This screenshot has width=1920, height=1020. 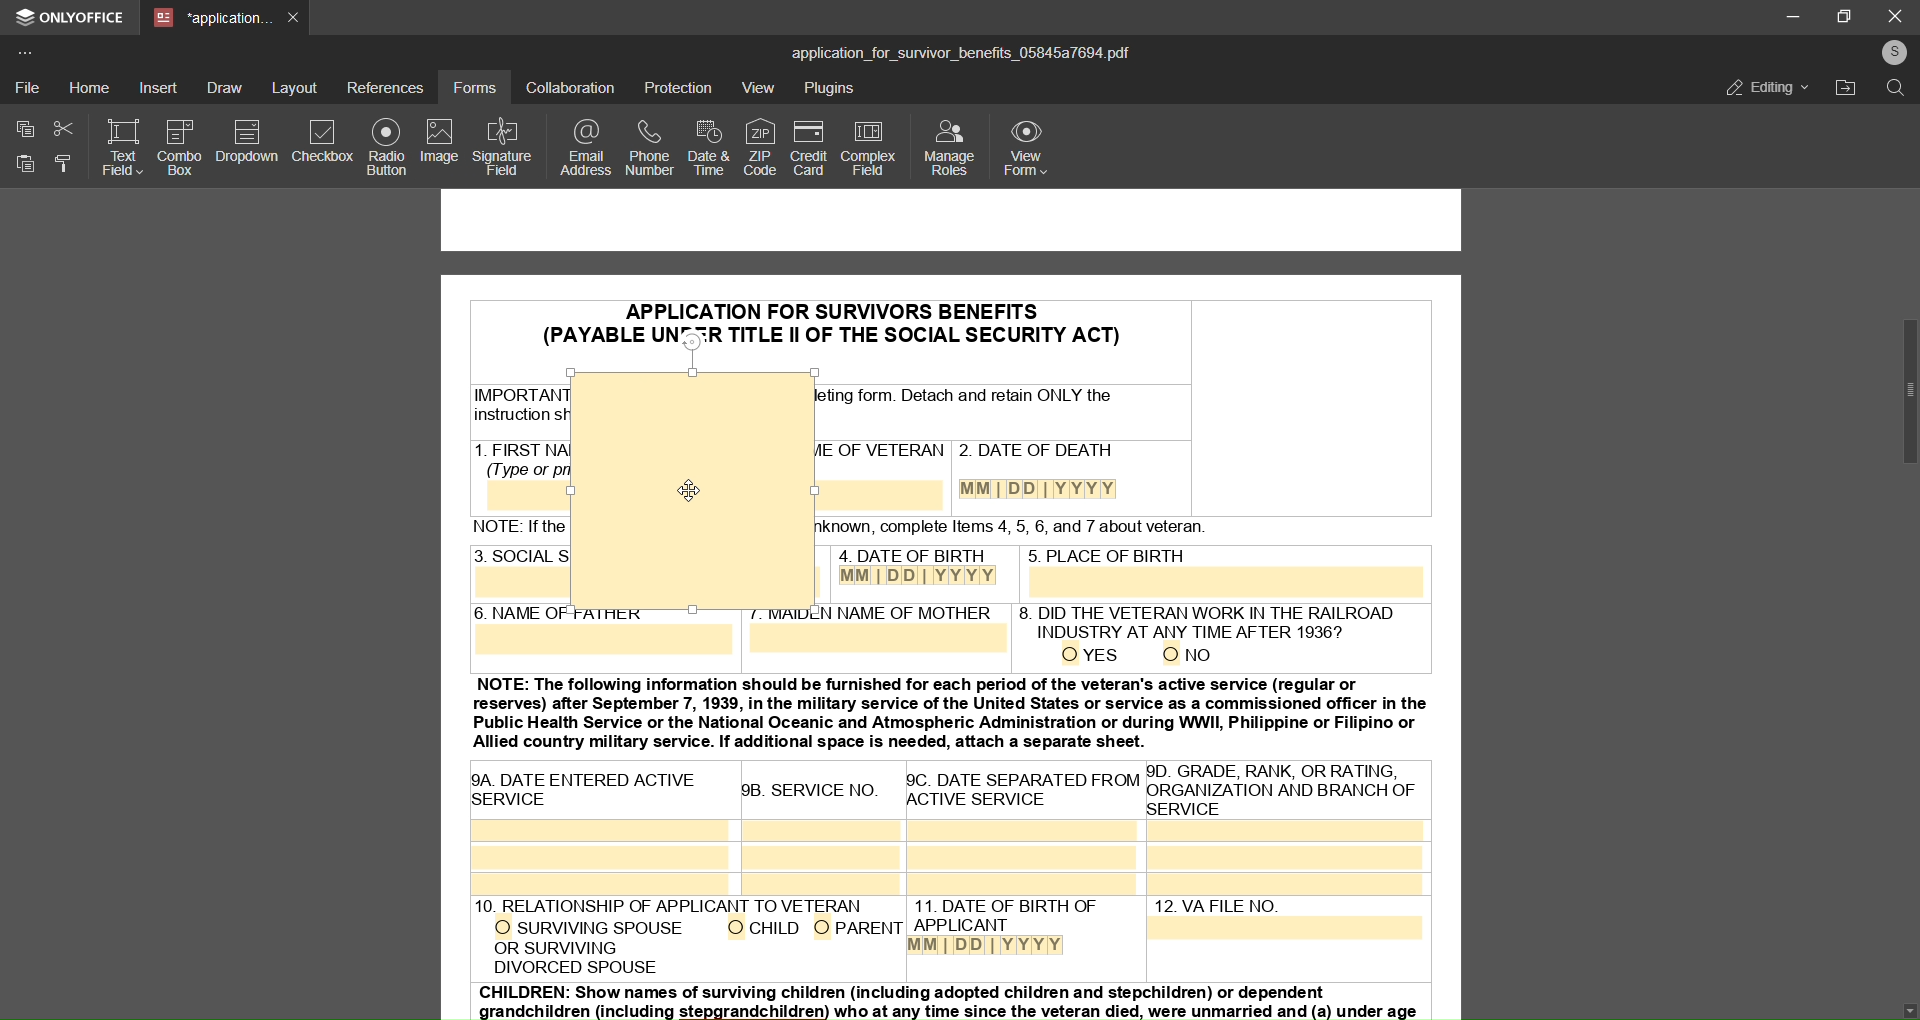 What do you see at coordinates (224, 87) in the screenshot?
I see `draw` at bounding box center [224, 87].